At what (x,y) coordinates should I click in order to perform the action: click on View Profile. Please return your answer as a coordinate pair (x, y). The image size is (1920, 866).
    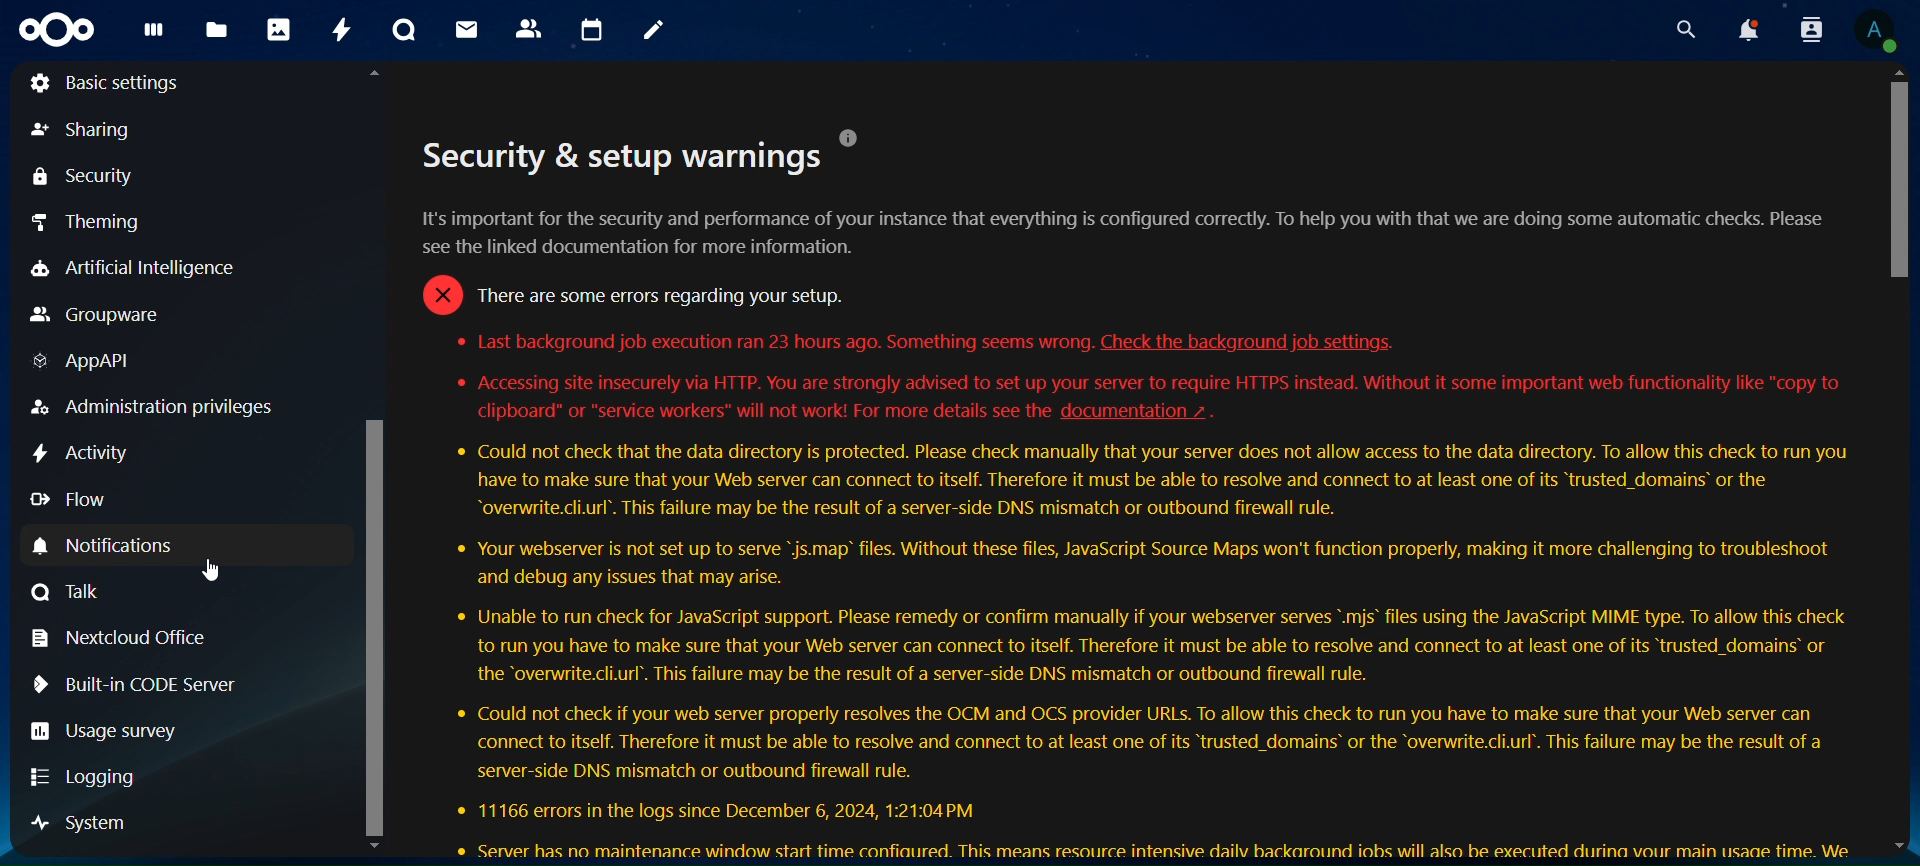
    Looking at the image, I should click on (1881, 32).